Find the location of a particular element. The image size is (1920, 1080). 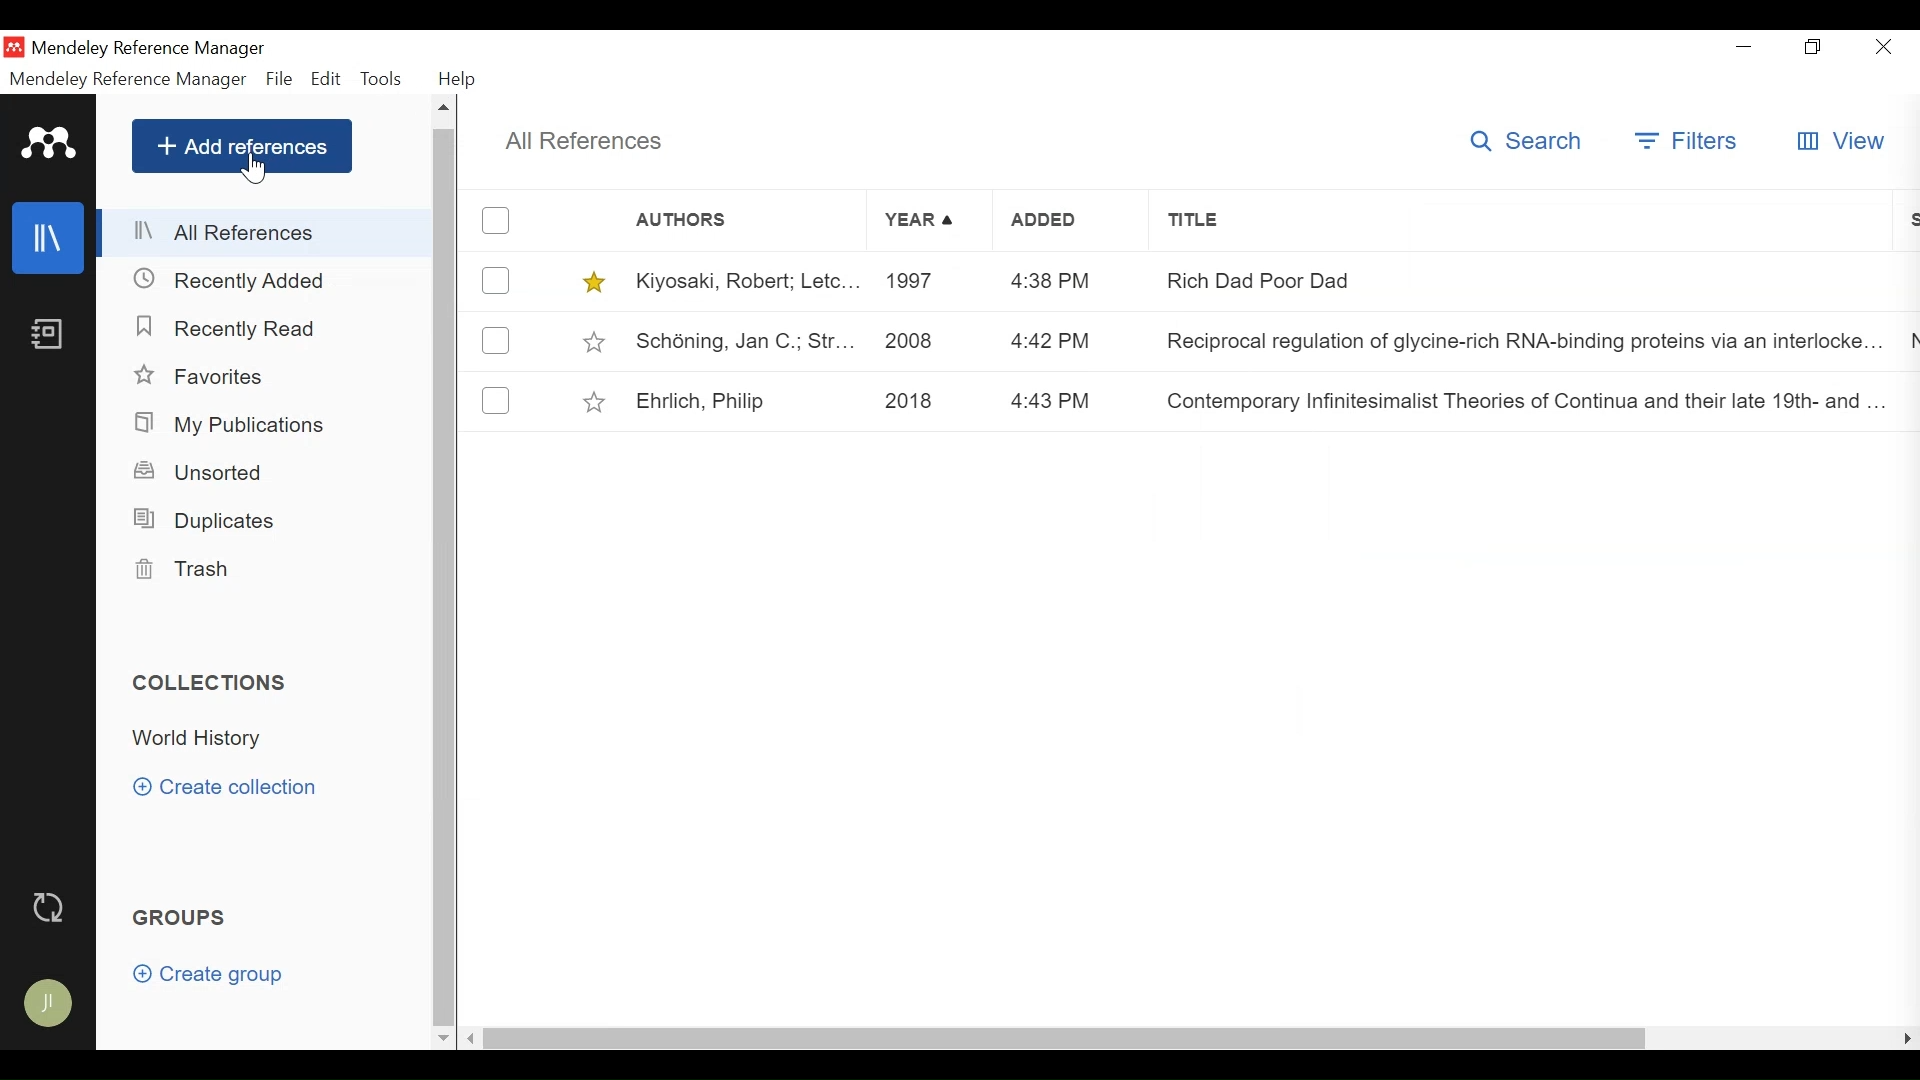

(un)select is located at coordinates (495, 281).